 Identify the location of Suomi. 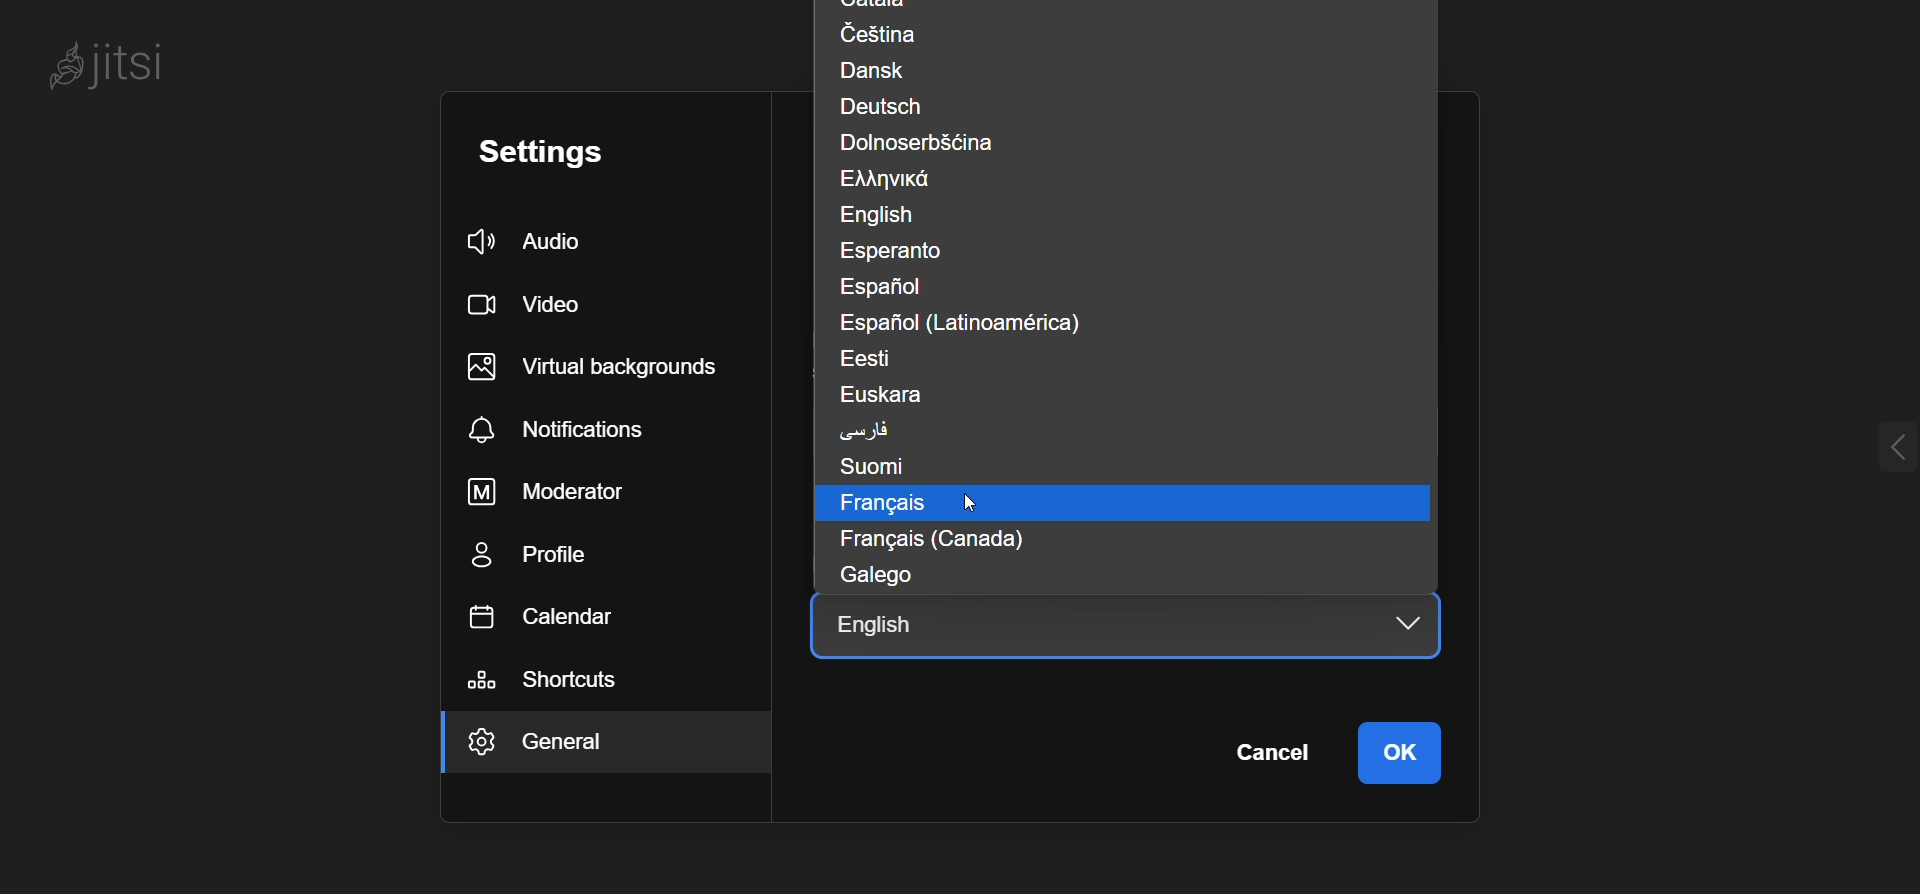
(865, 467).